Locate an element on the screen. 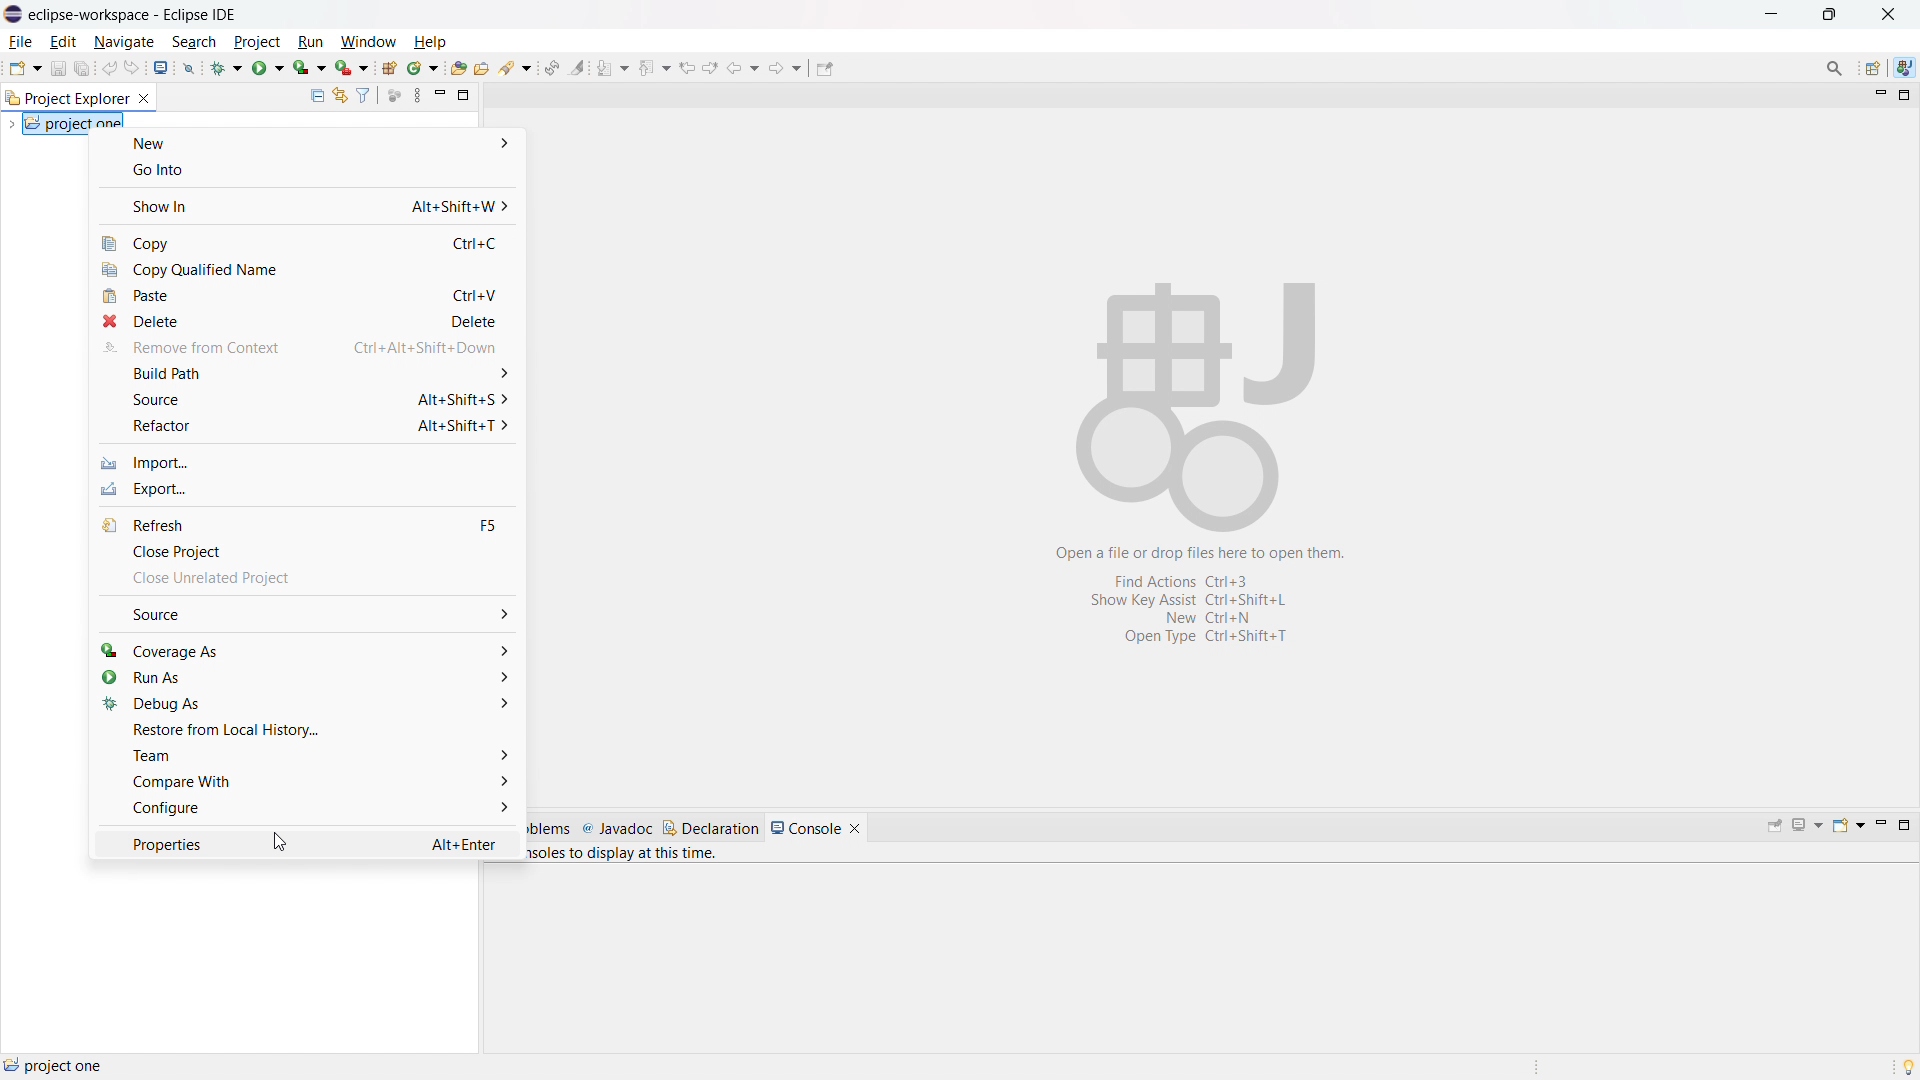 Image resolution: width=1920 pixels, height=1080 pixels. coverage is located at coordinates (310, 67).